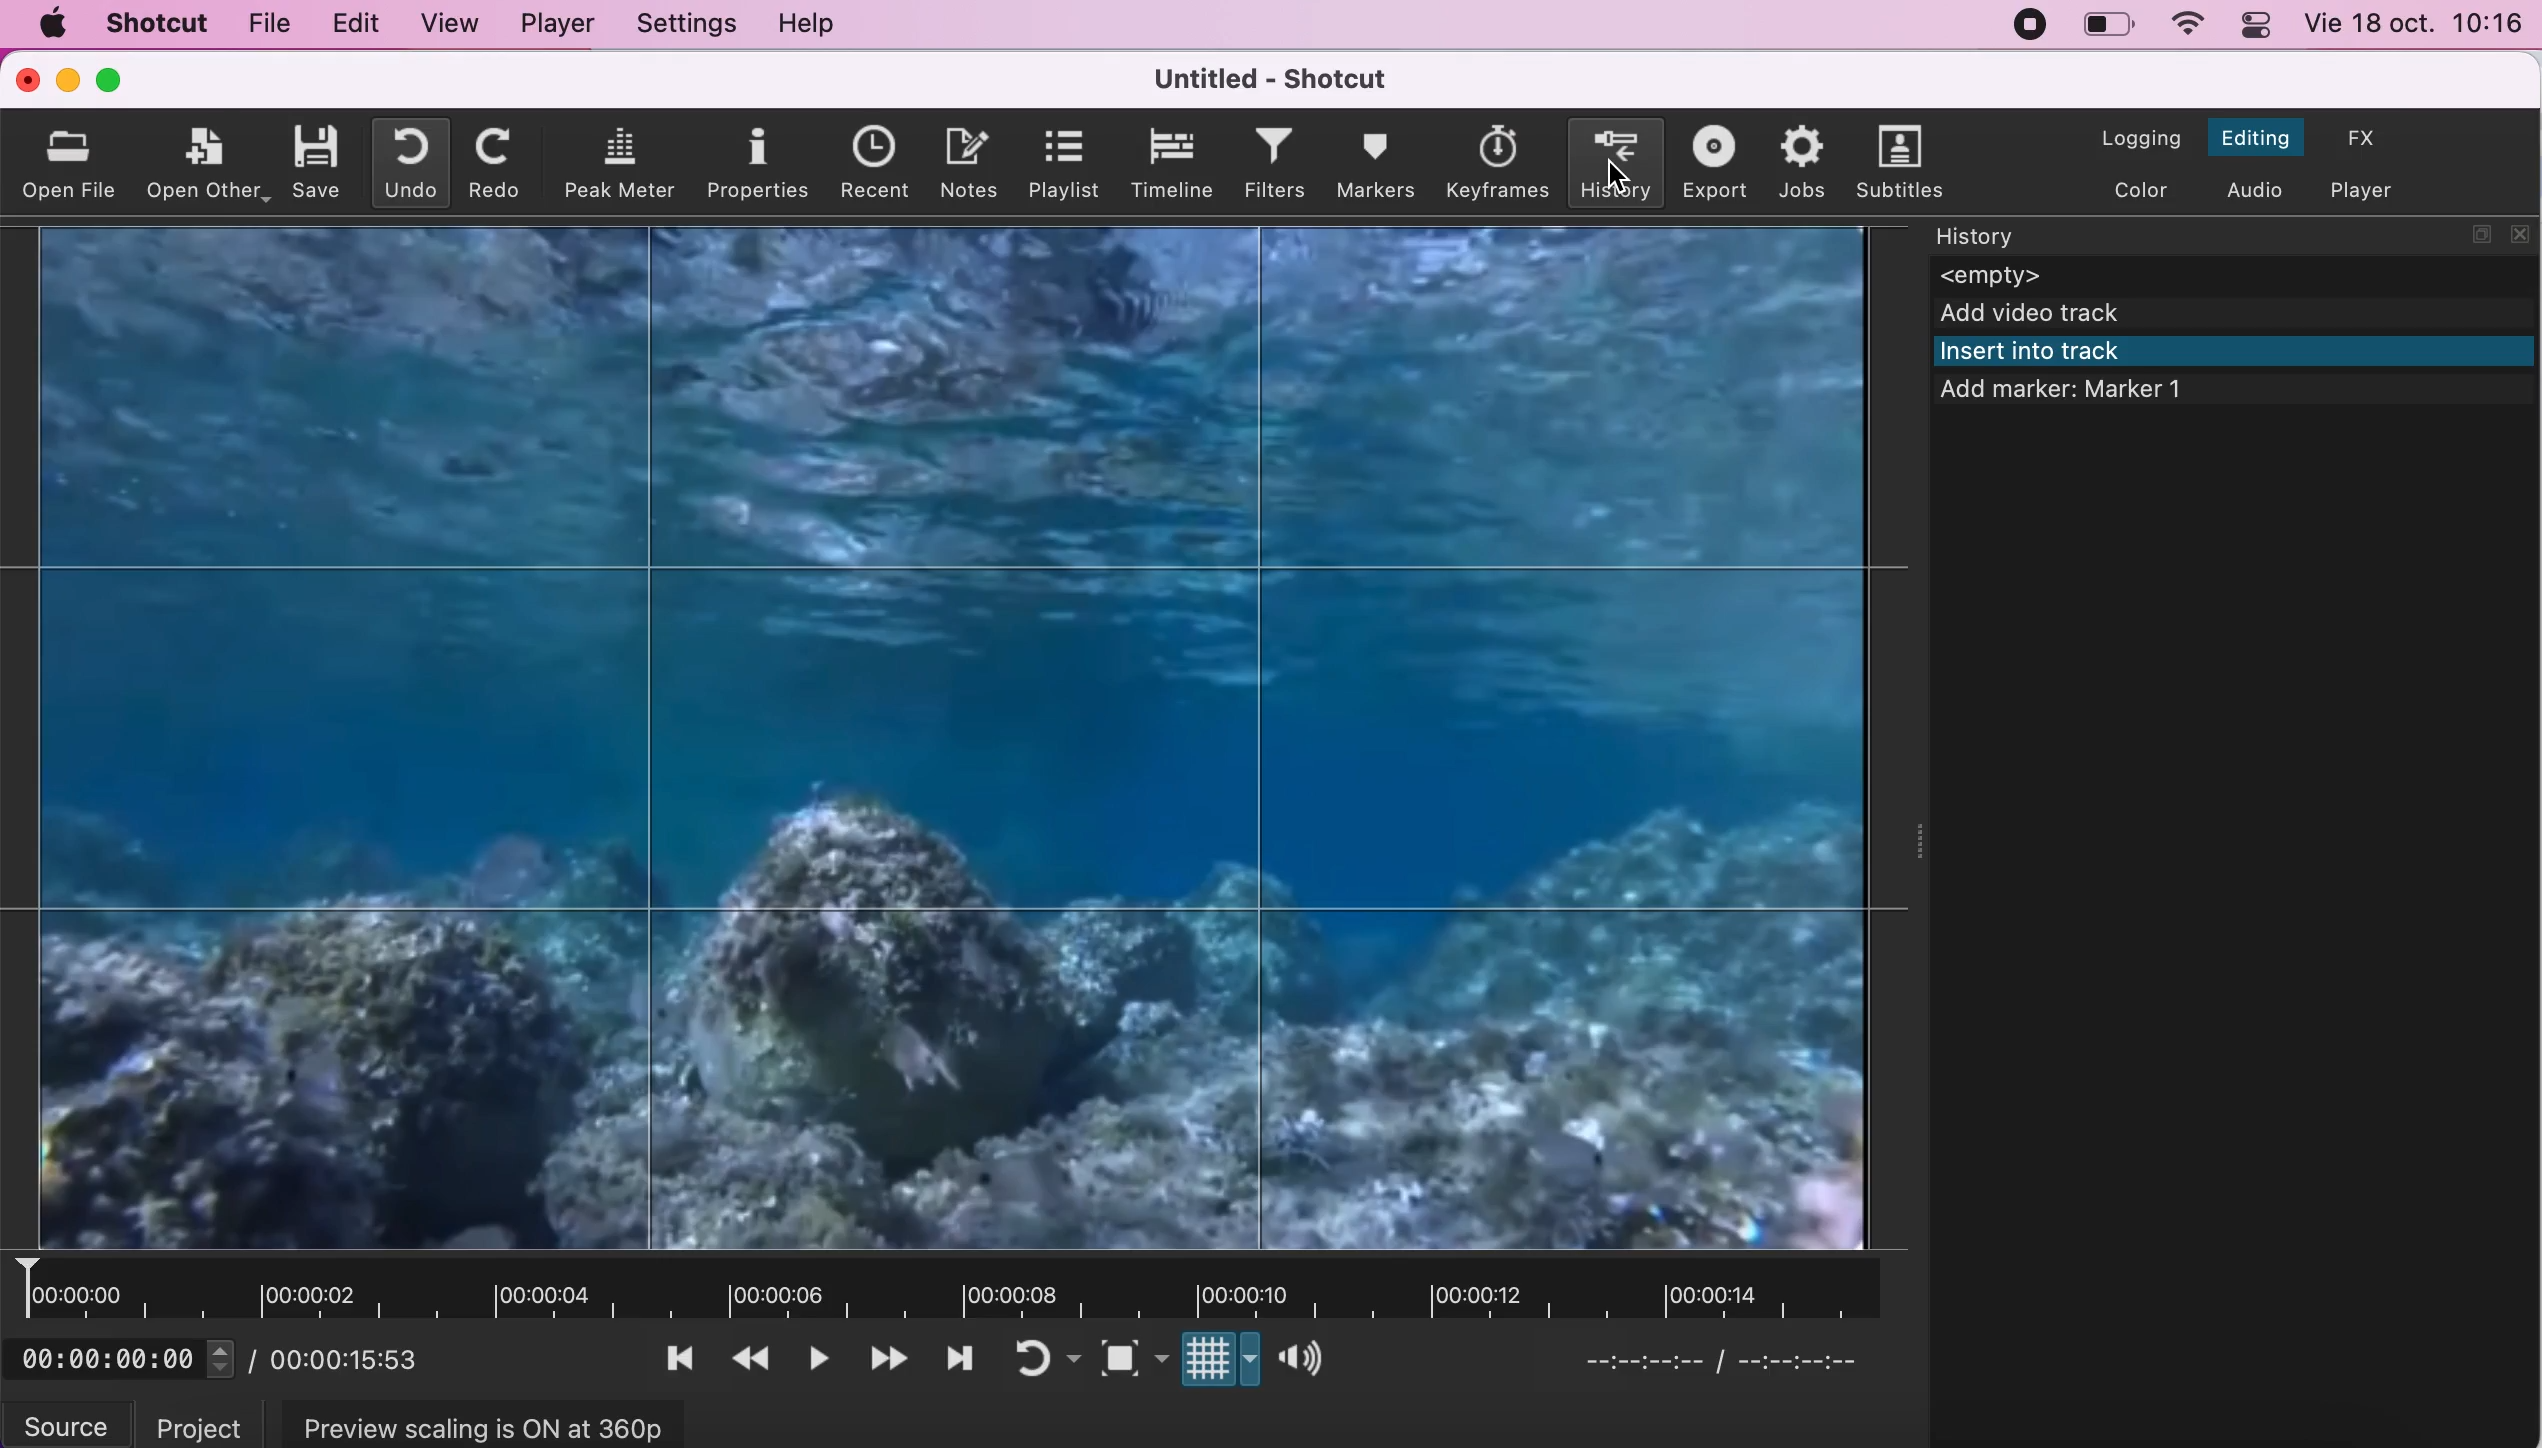 Image resolution: width=2542 pixels, height=1448 pixels. Describe the element at coordinates (869, 162) in the screenshot. I see `recent` at that location.